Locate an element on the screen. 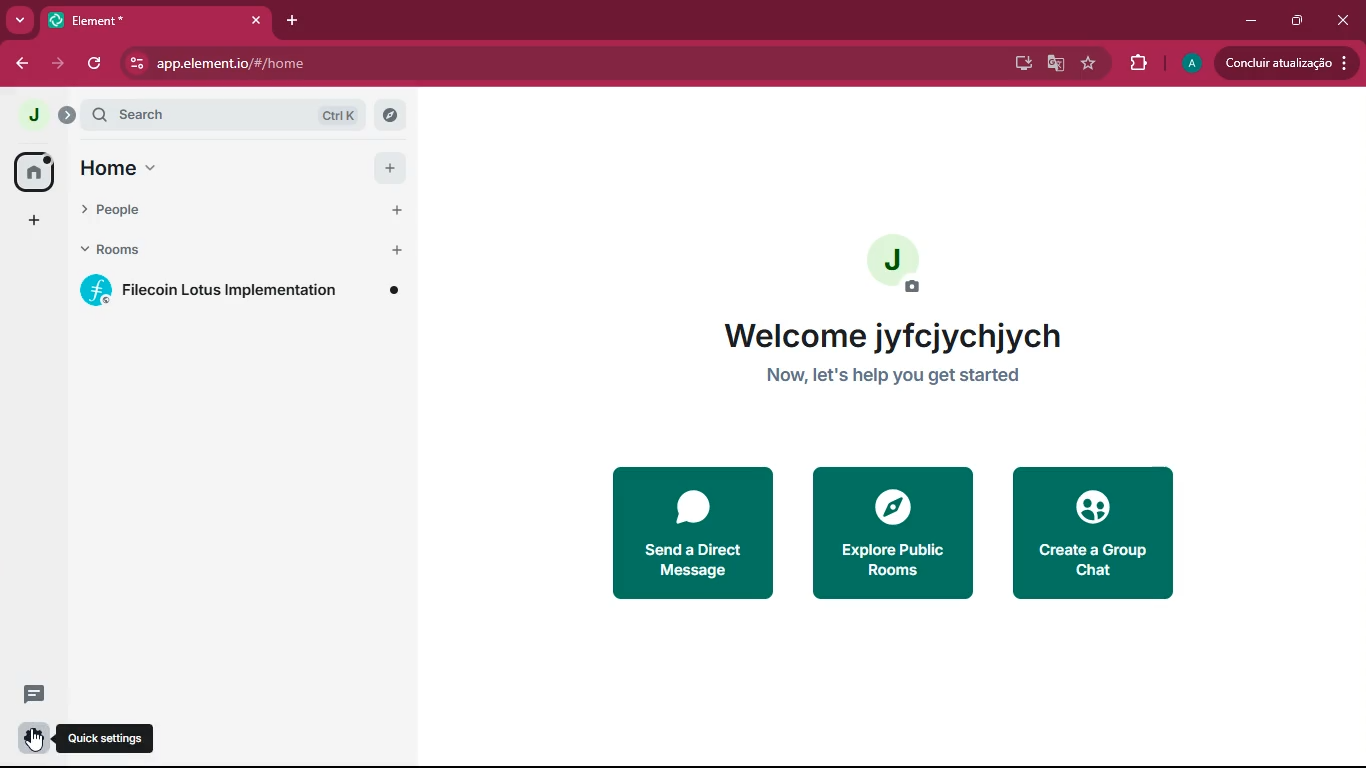  ctrl k is located at coordinates (339, 116).